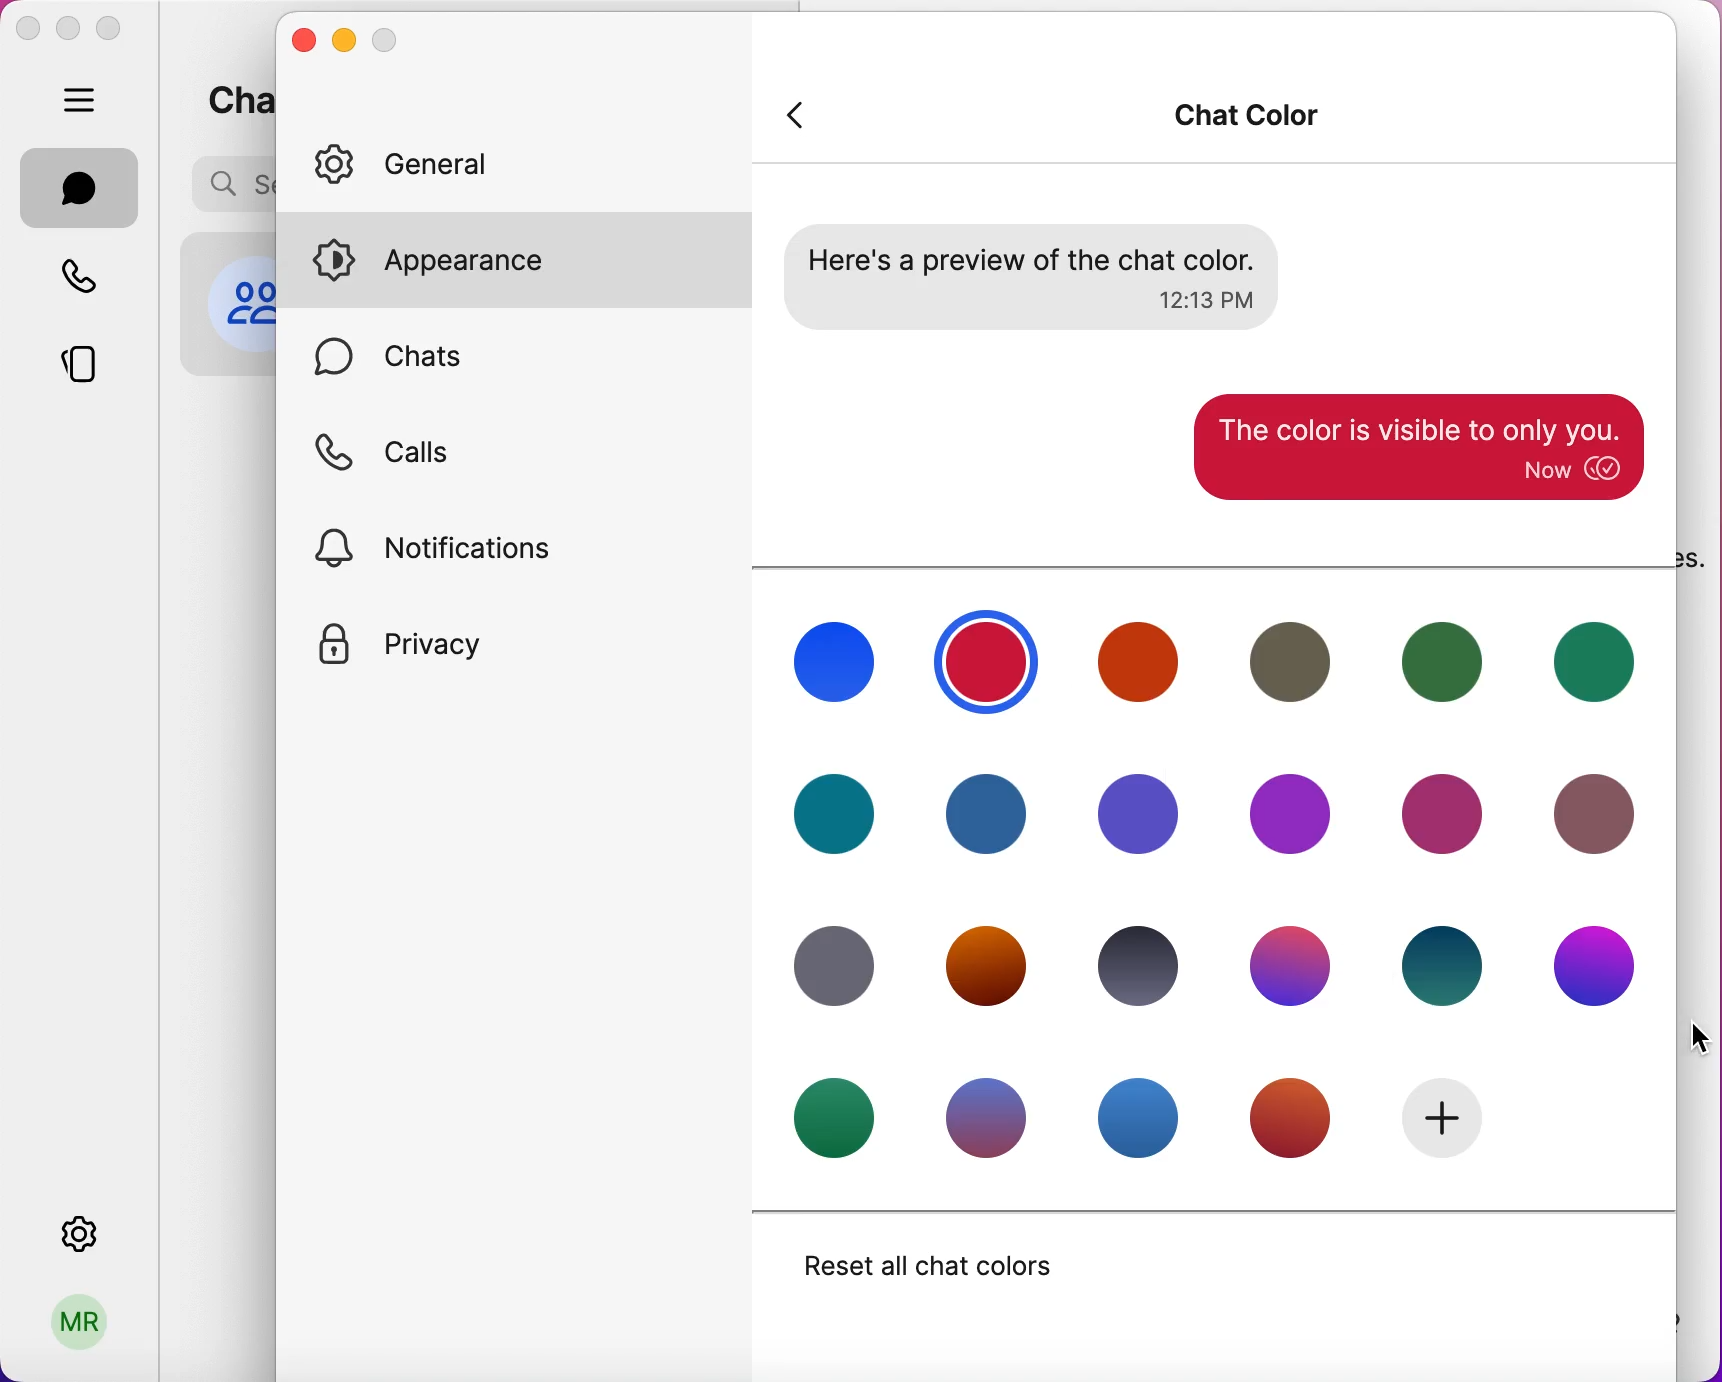 This screenshot has width=1722, height=1382. What do you see at coordinates (1063, 1120) in the screenshot?
I see `chat colors` at bounding box center [1063, 1120].